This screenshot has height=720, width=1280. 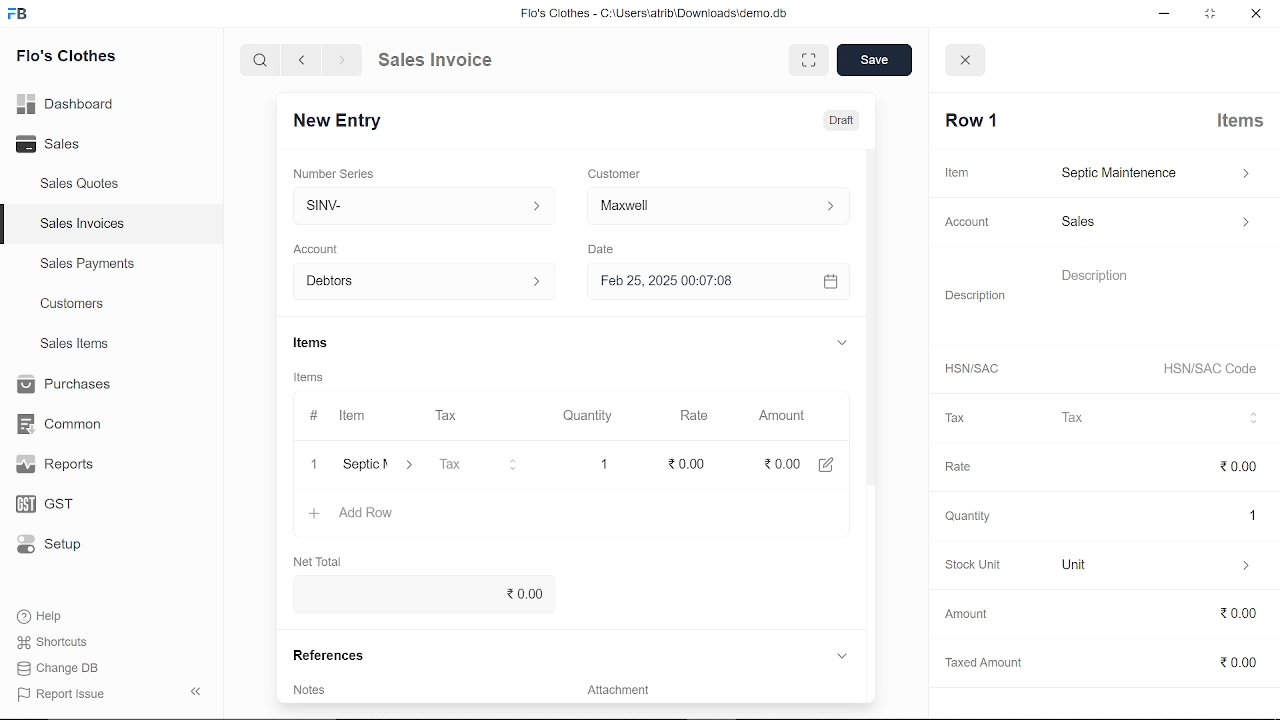 I want to click on  Sales Invoice, so click(x=446, y=61).